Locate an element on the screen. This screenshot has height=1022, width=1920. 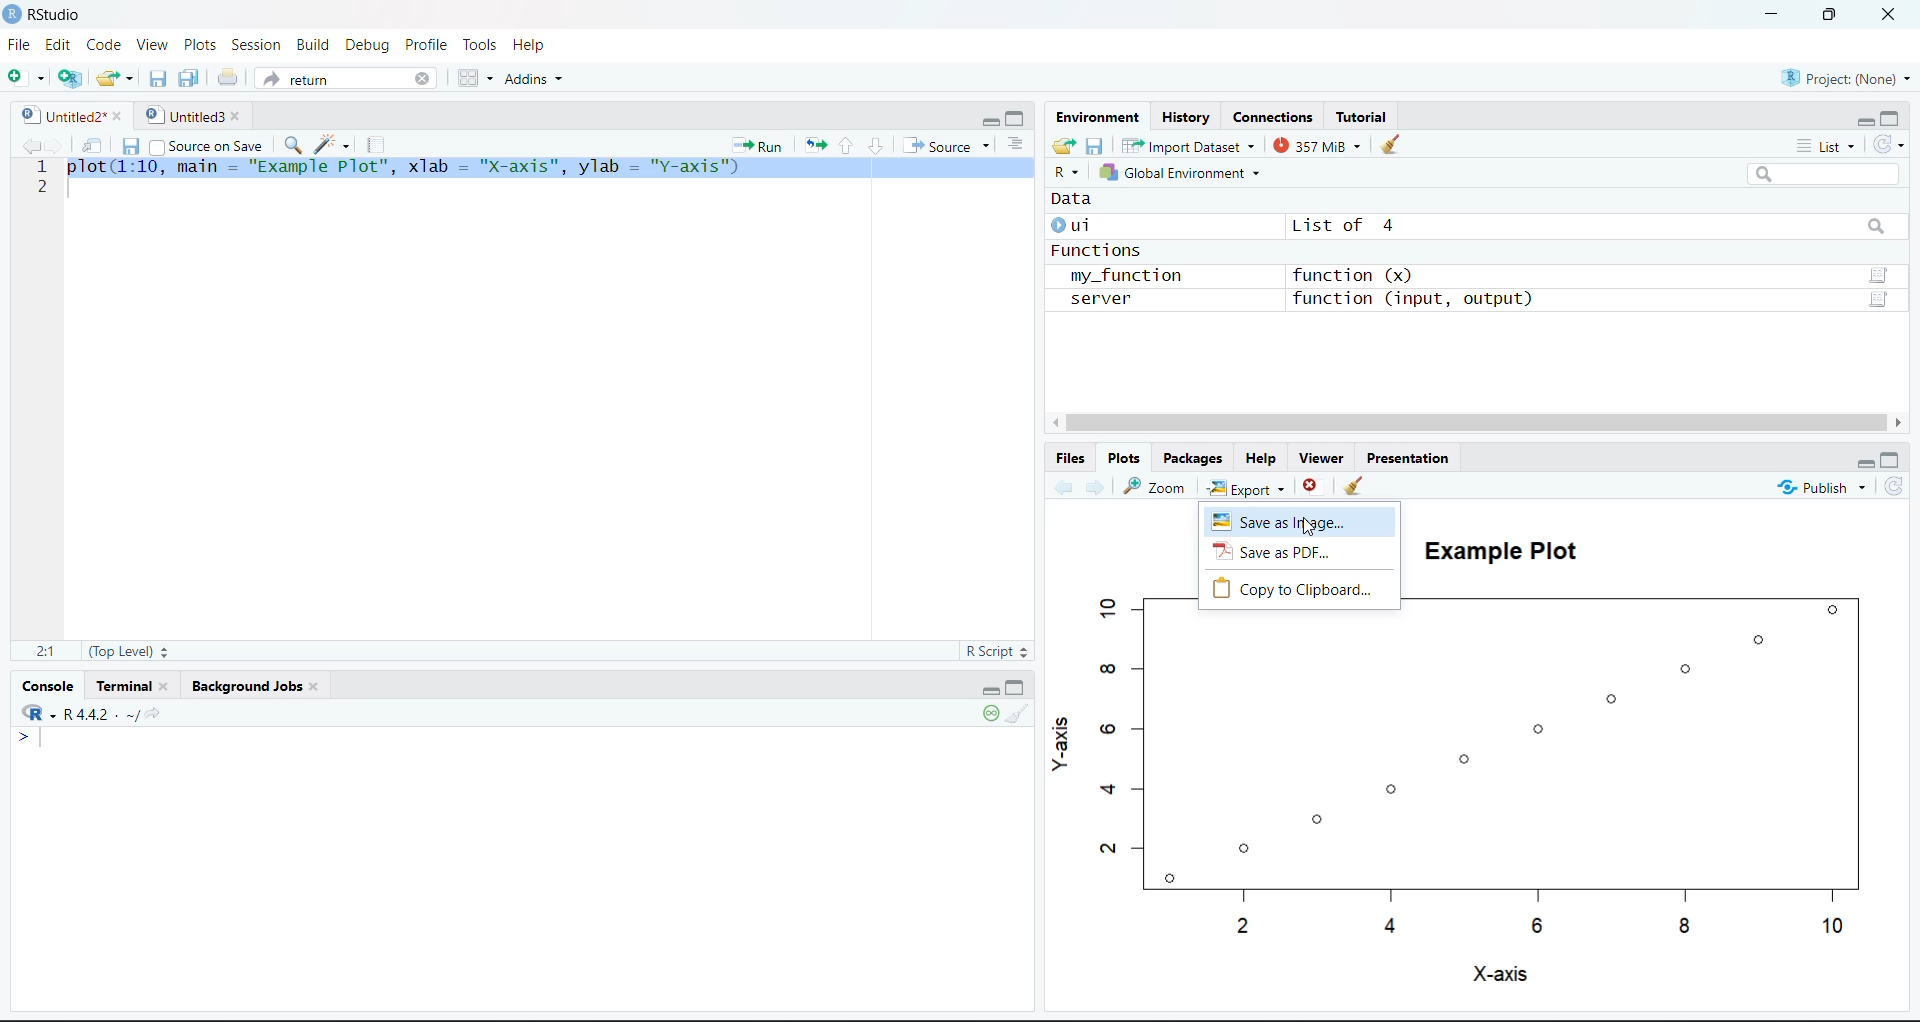
Refresh the list of objects in the environment is located at coordinates (1890, 143).